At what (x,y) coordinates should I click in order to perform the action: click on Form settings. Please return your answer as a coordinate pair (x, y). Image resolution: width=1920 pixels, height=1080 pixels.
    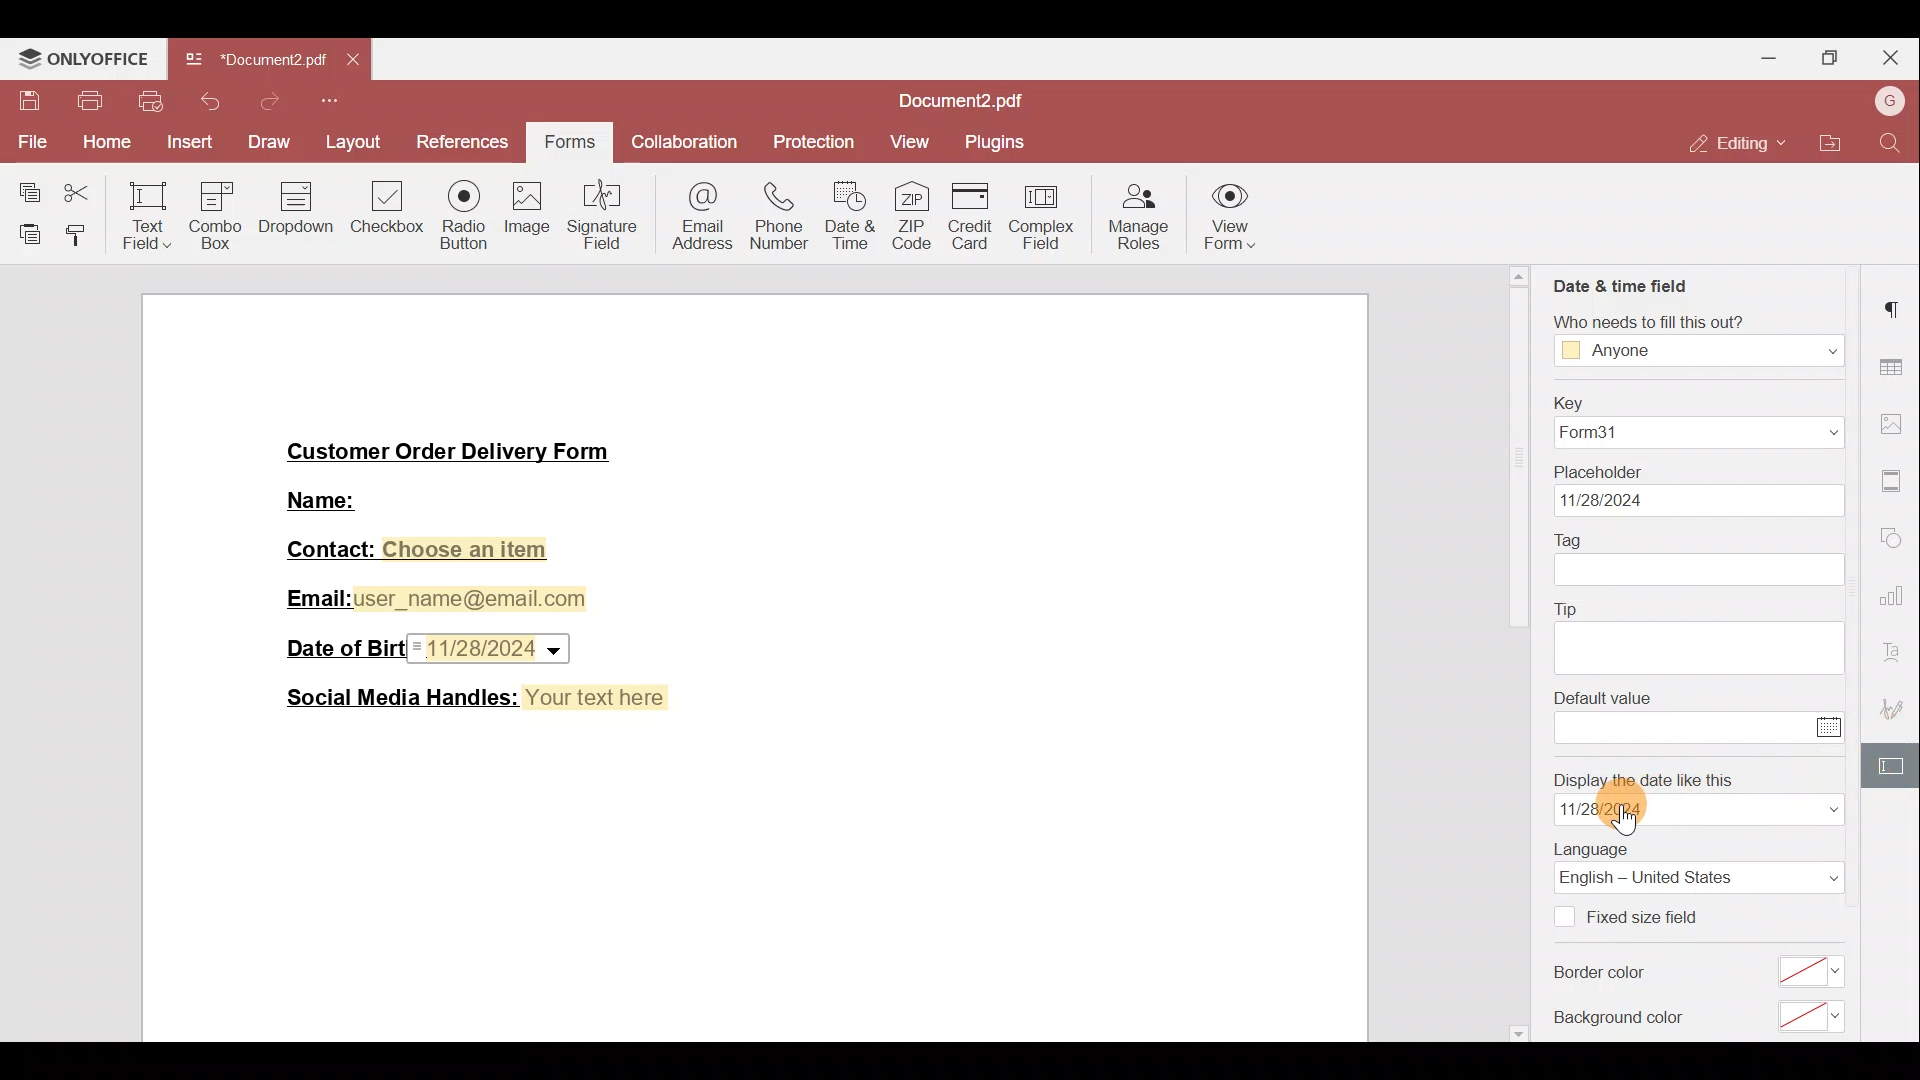
    Looking at the image, I should click on (1895, 769).